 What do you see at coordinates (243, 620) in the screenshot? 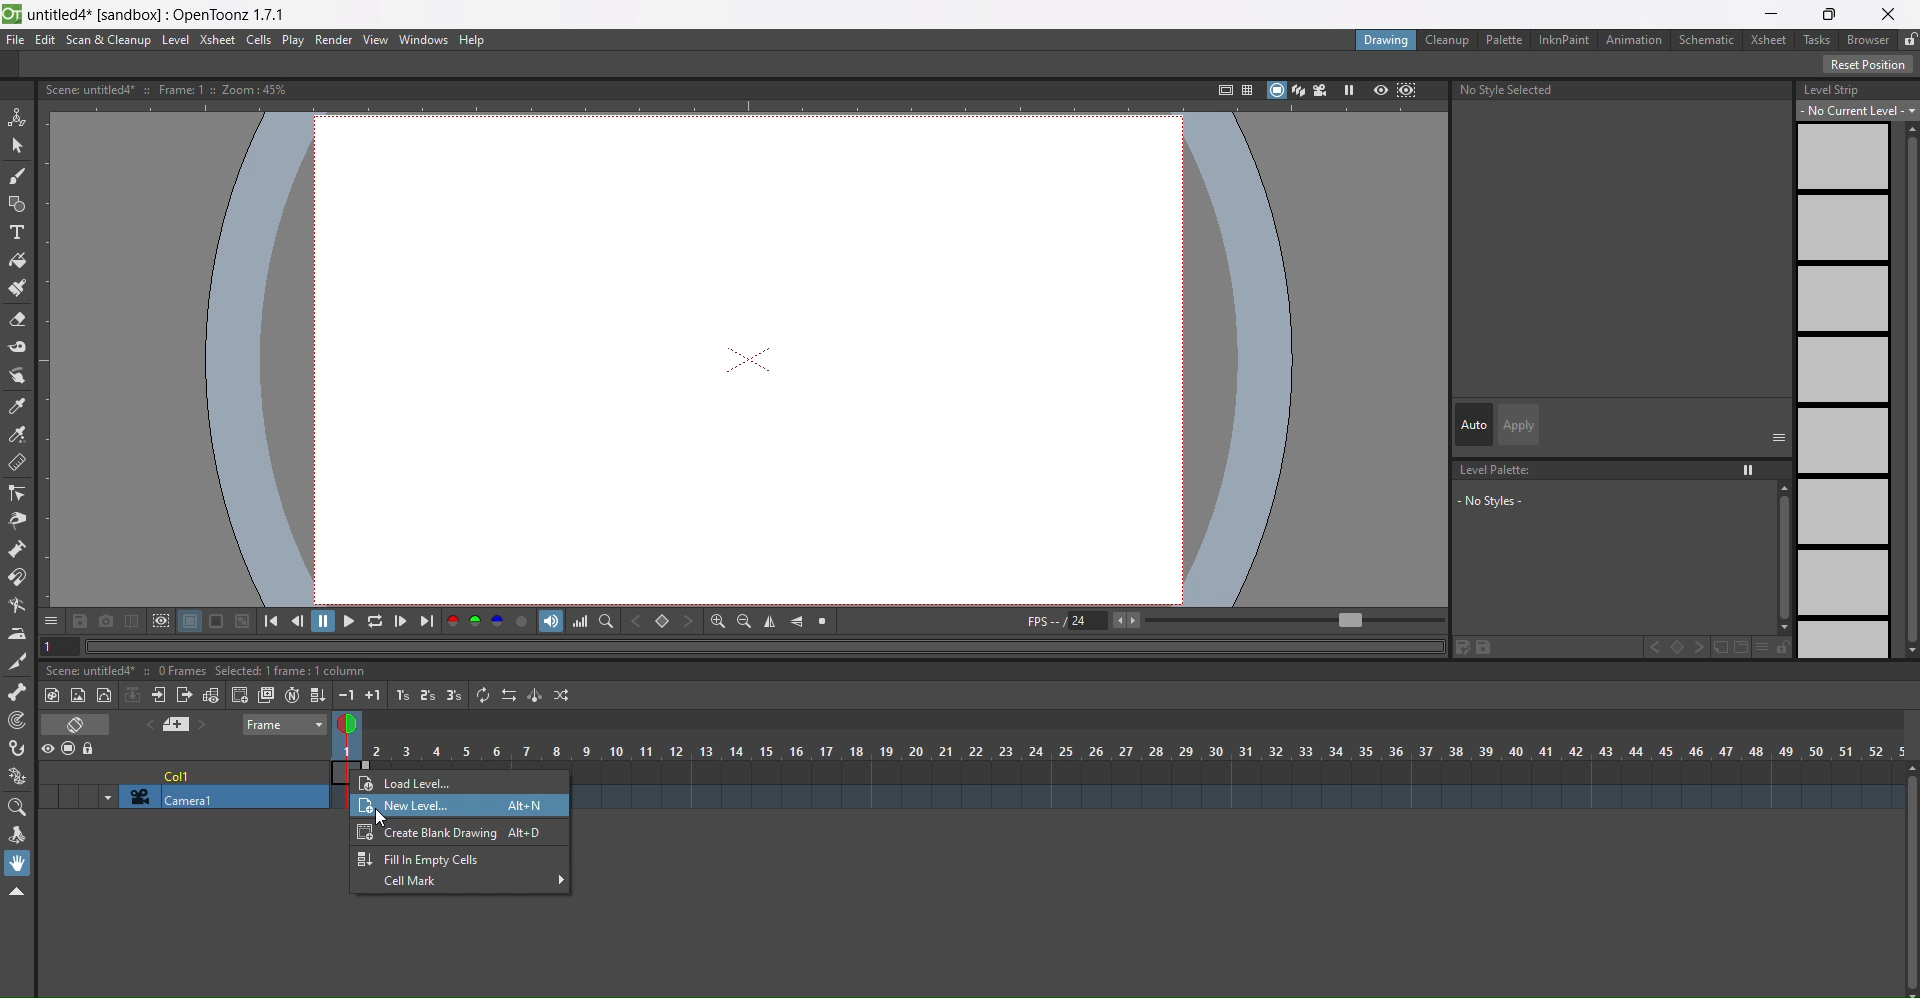
I see `tool` at bounding box center [243, 620].